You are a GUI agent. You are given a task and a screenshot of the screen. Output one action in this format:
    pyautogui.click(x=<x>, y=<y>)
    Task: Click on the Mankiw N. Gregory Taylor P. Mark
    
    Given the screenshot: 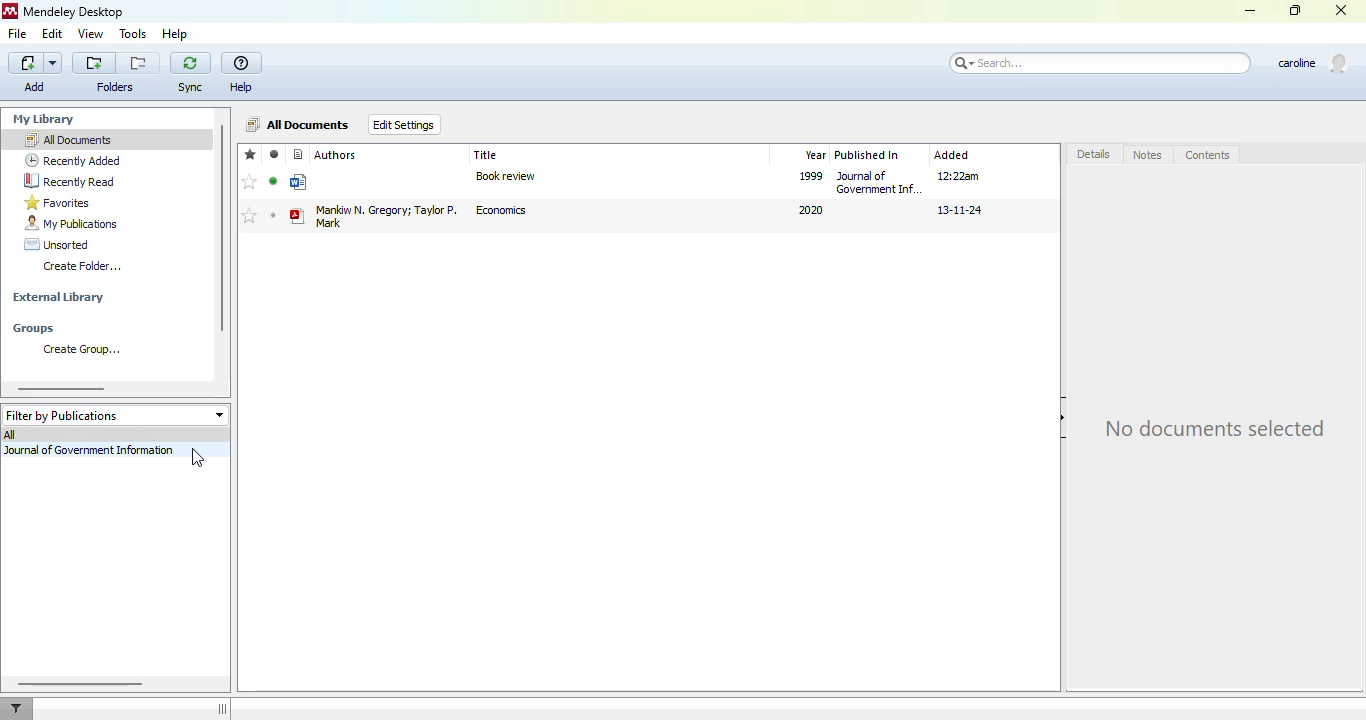 What is the action you would take?
    pyautogui.click(x=386, y=215)
    